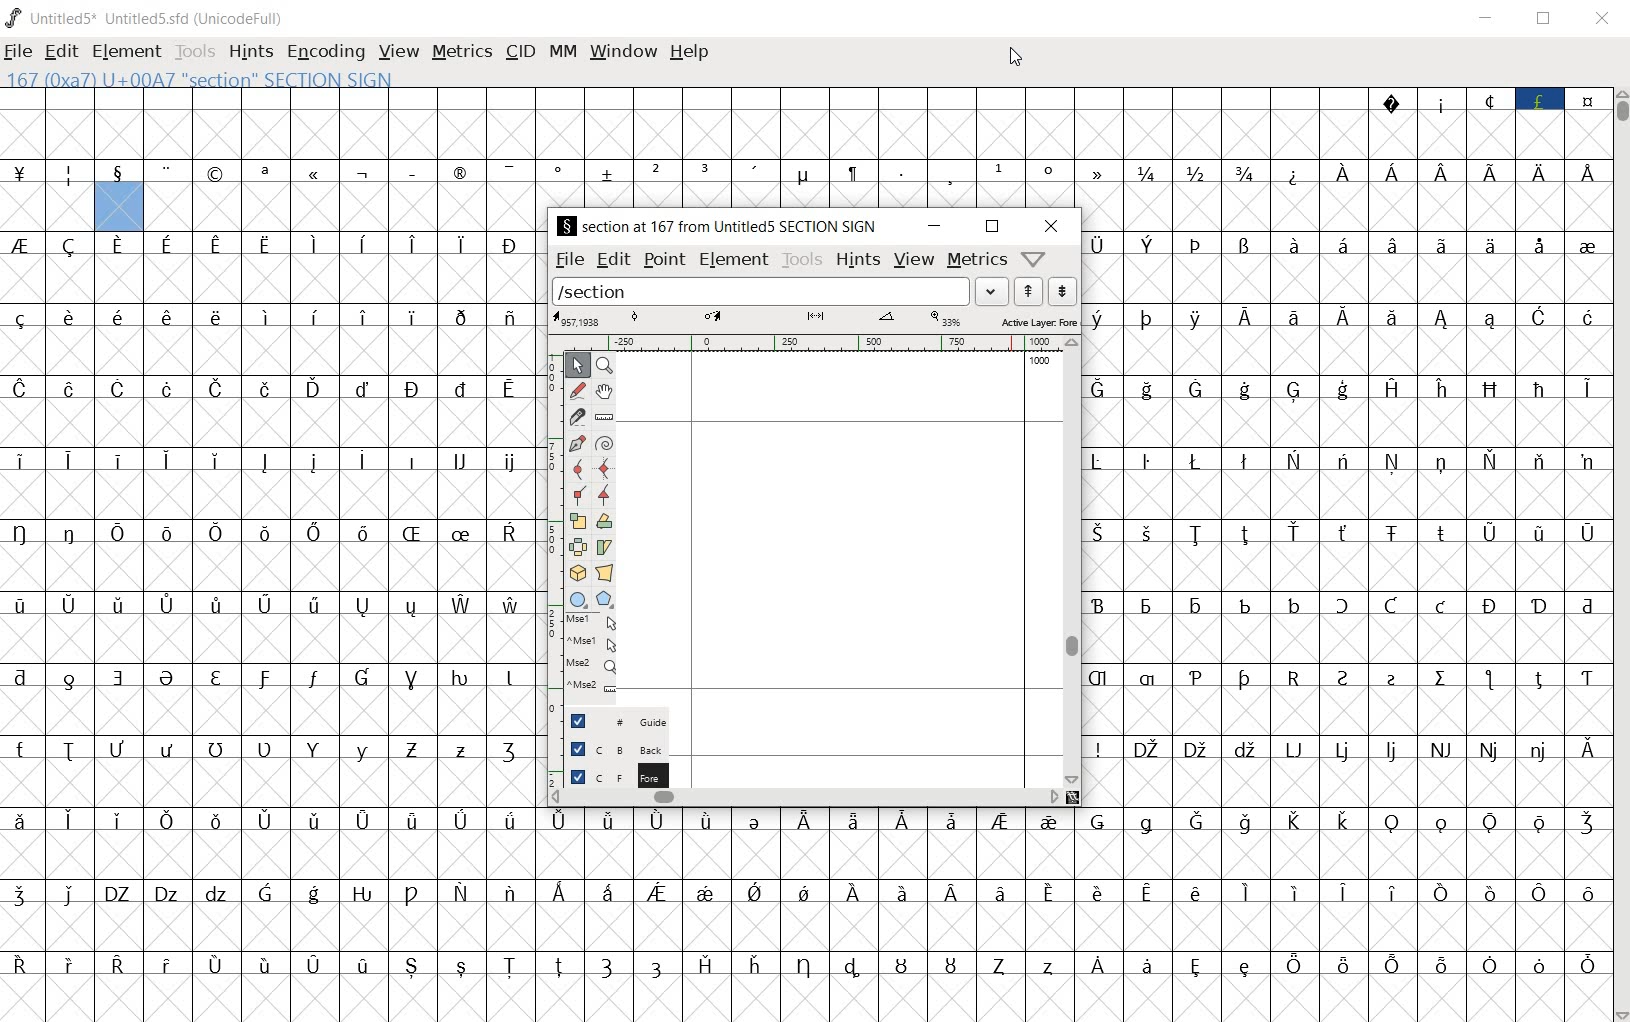 The height and width of the screenshot is (1022, 1630). Describe the element at coordinates (1344, 532) in the screenshot. I see `` at that location.